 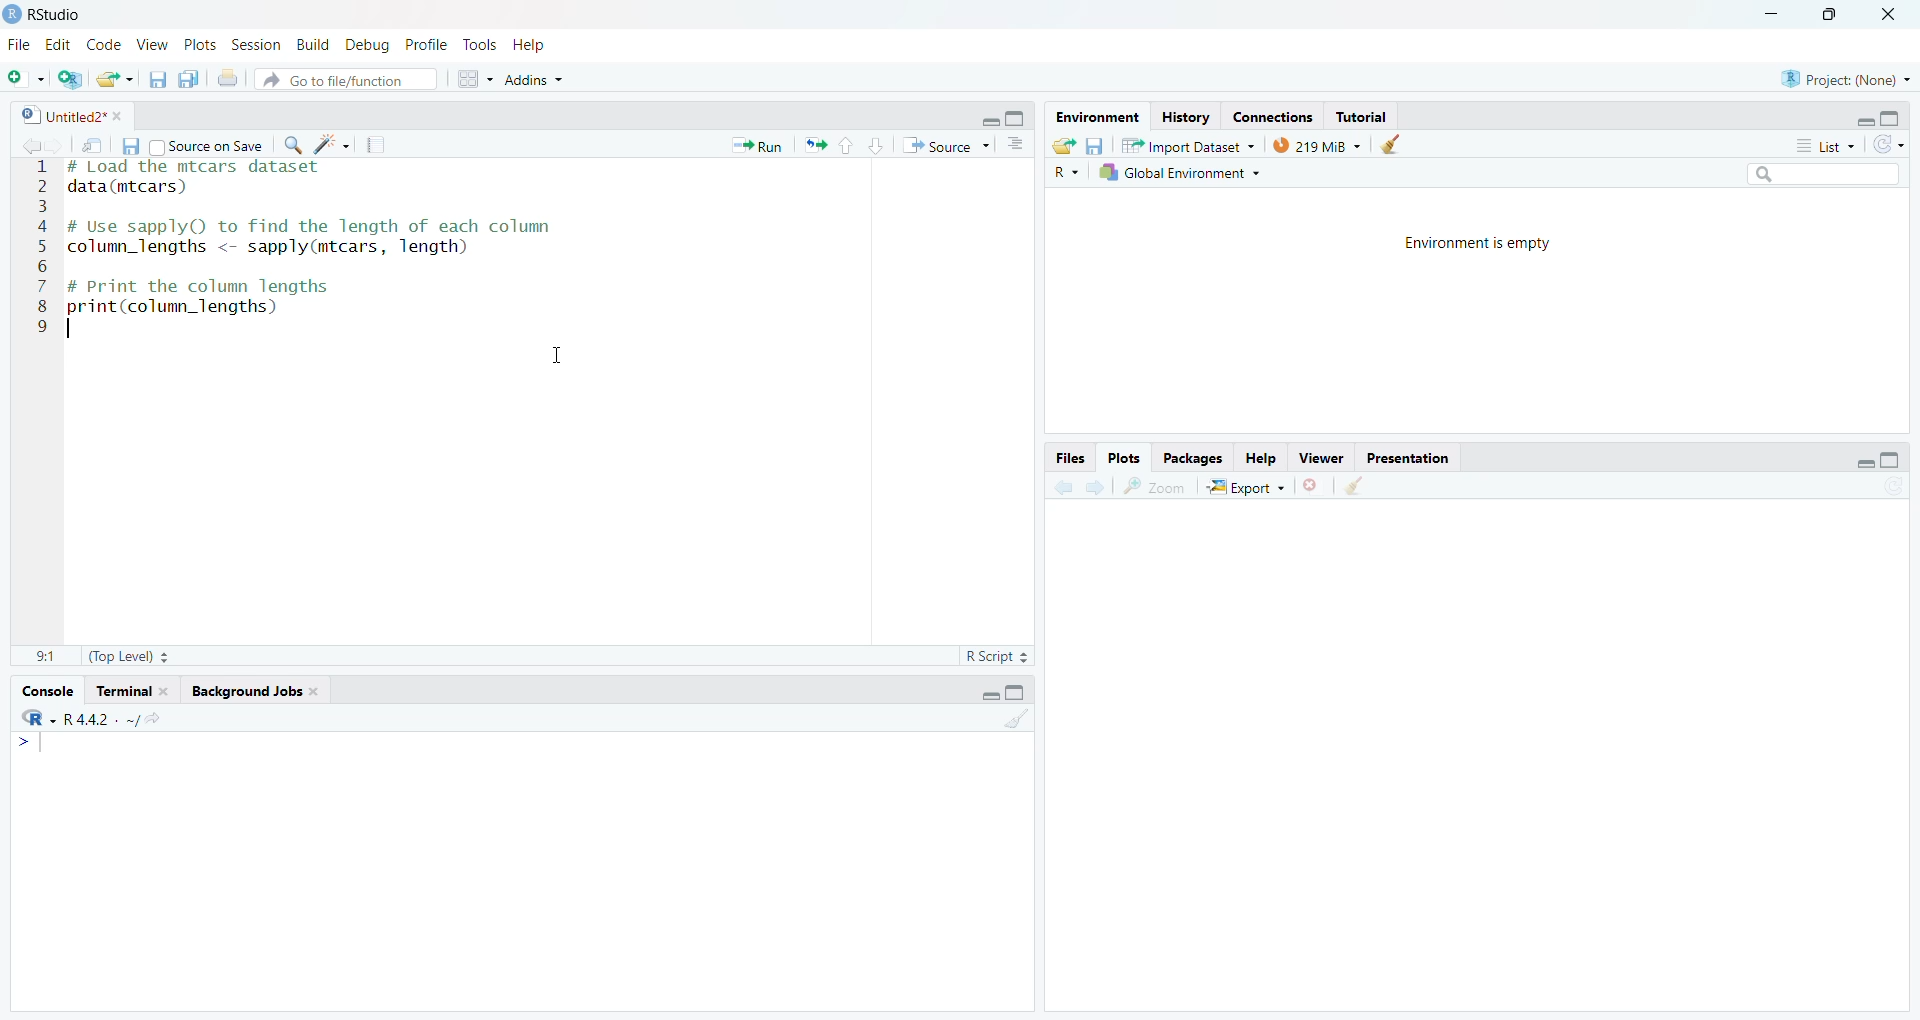 I want to click on Global Environment, so click(x=1179, y=172).